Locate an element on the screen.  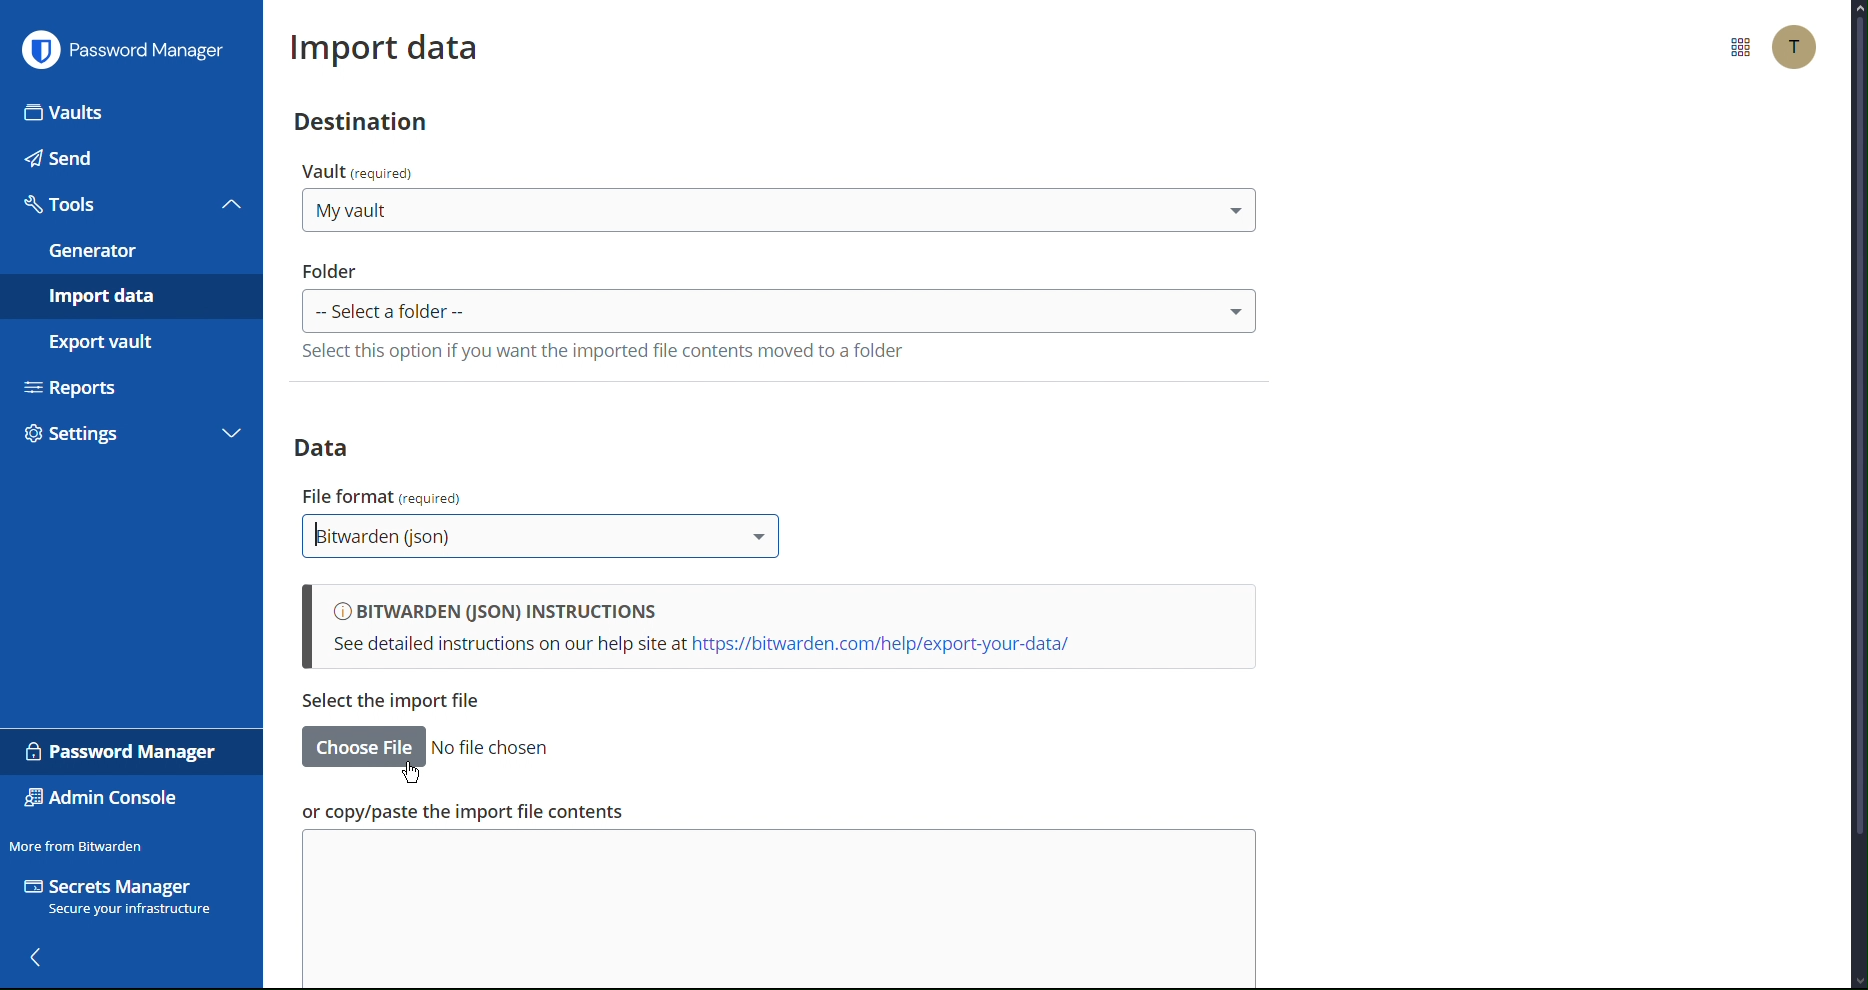
Admin Console is located at coordinates (103, 800).